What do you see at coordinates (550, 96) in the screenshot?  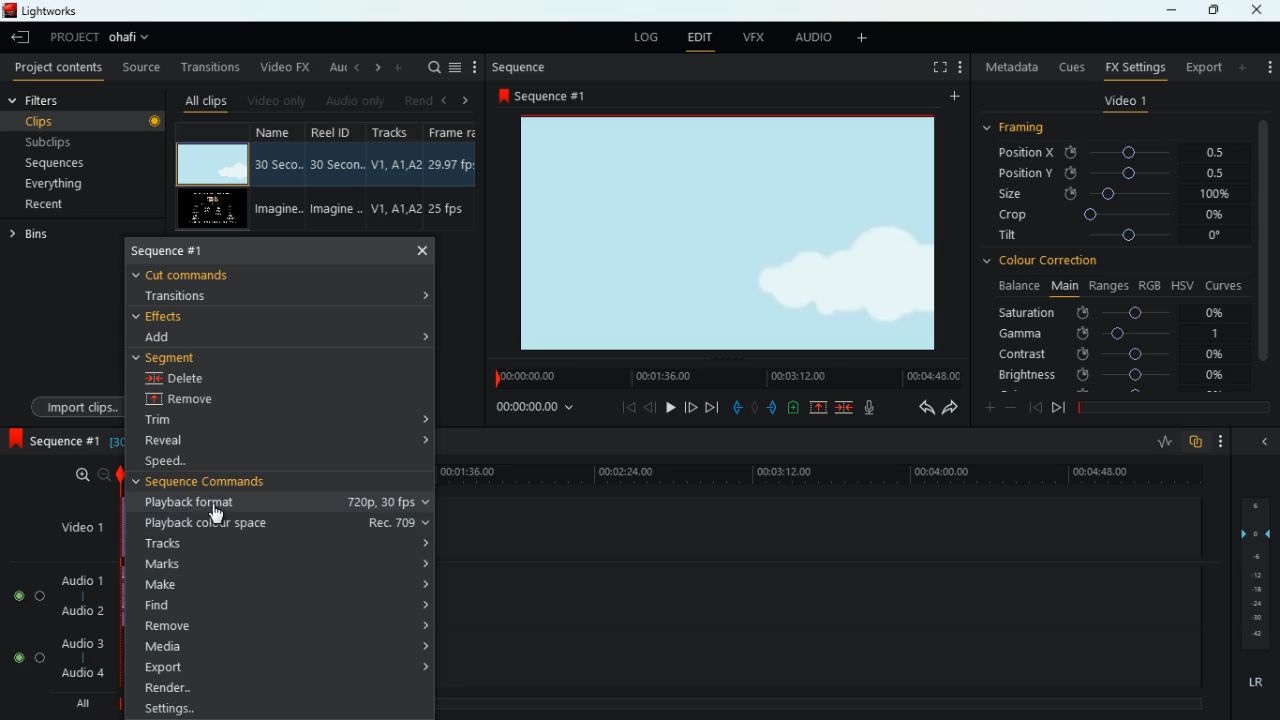 I see `sequence` at bounding box center [550, 96].